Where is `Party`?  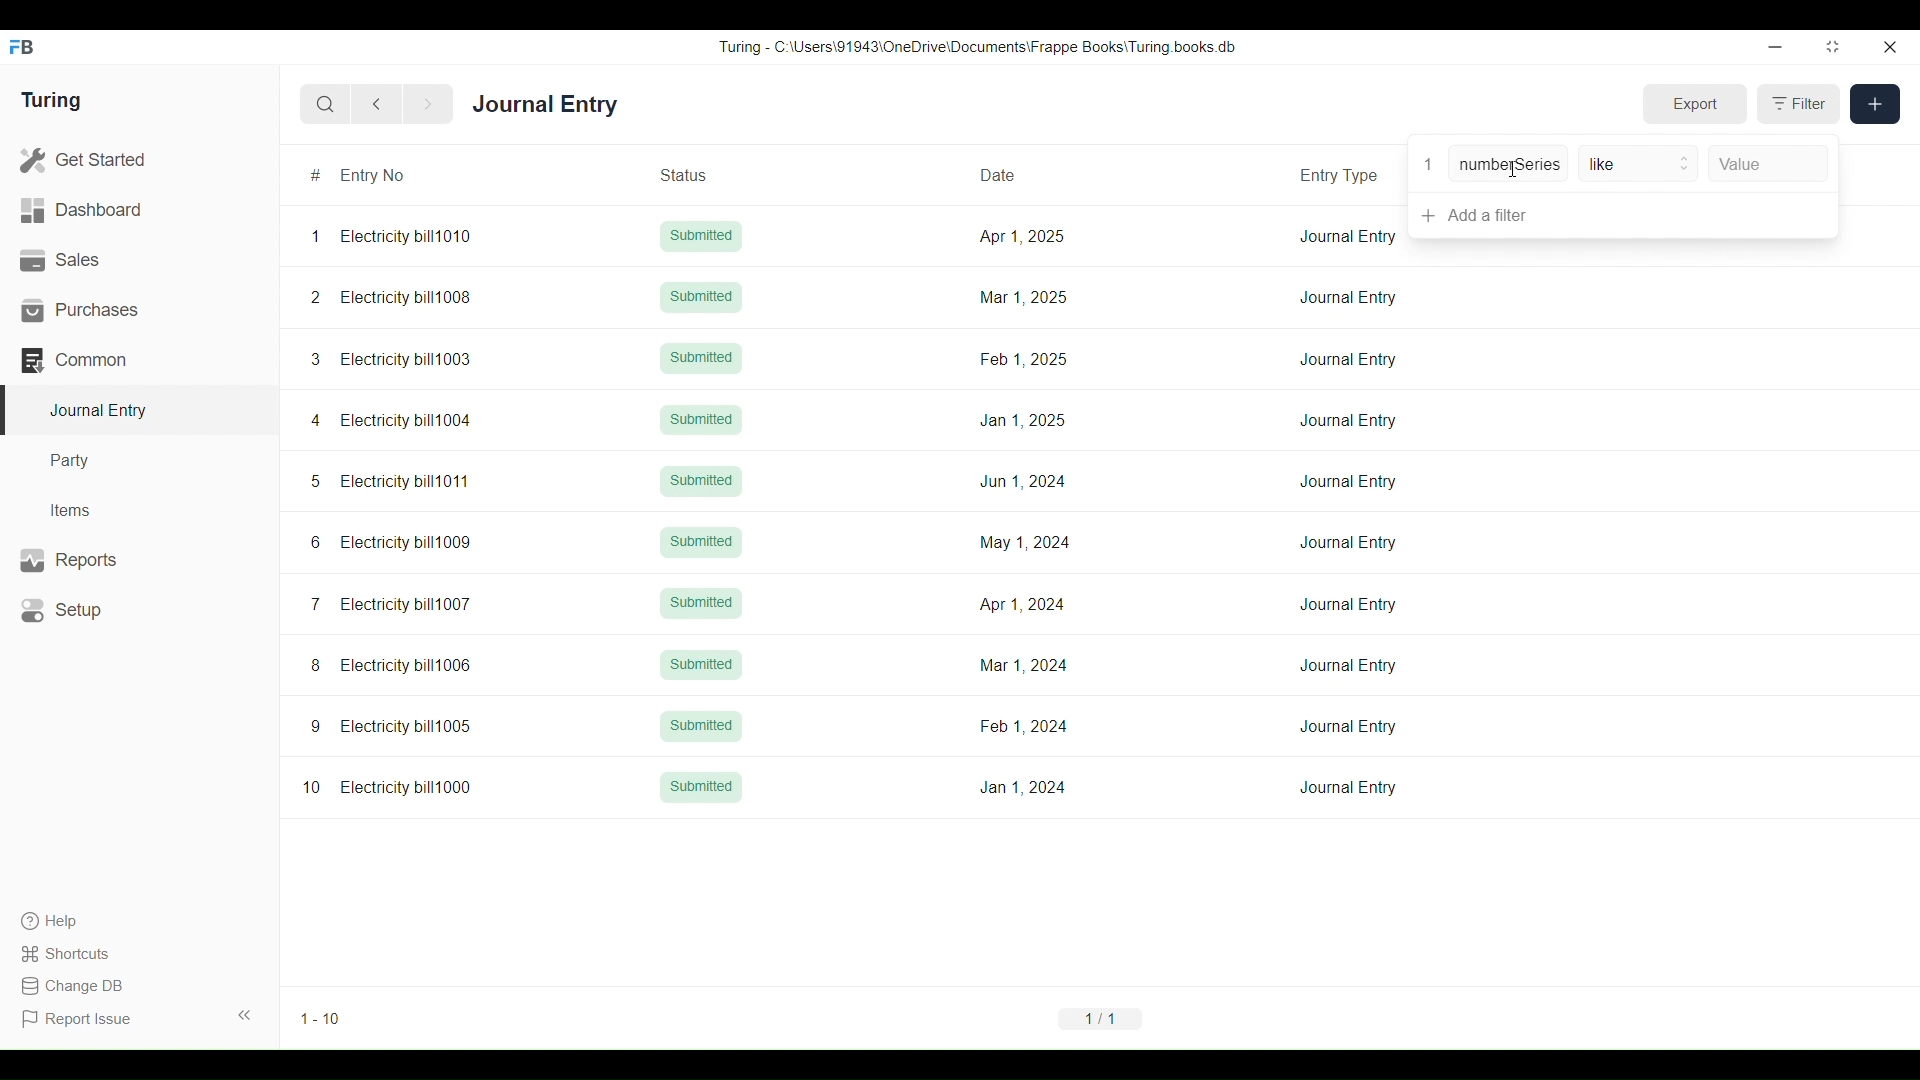 Party is located at coordinates (139, 461).